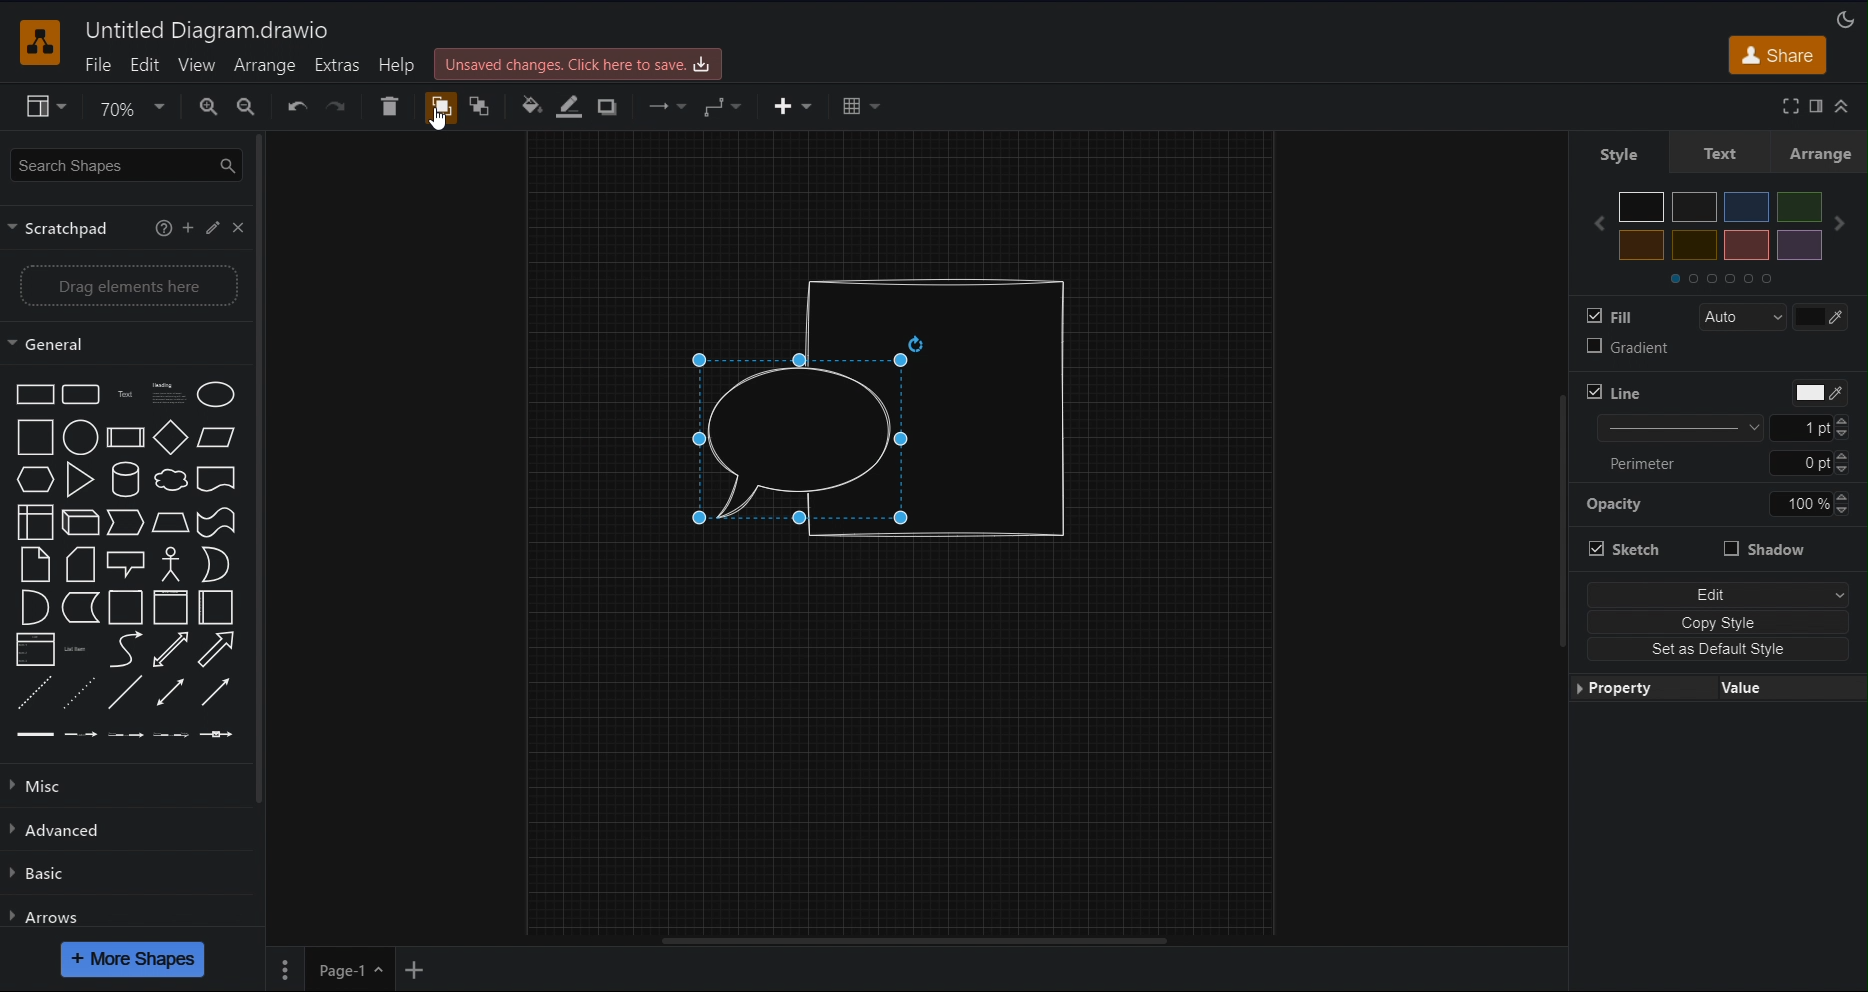 Image resolution: width=1868 pixels, height=992 pixels. What do you see at coordinates (46, 106) in the screenshot?
I see `View` at bounding box center [46, 106].